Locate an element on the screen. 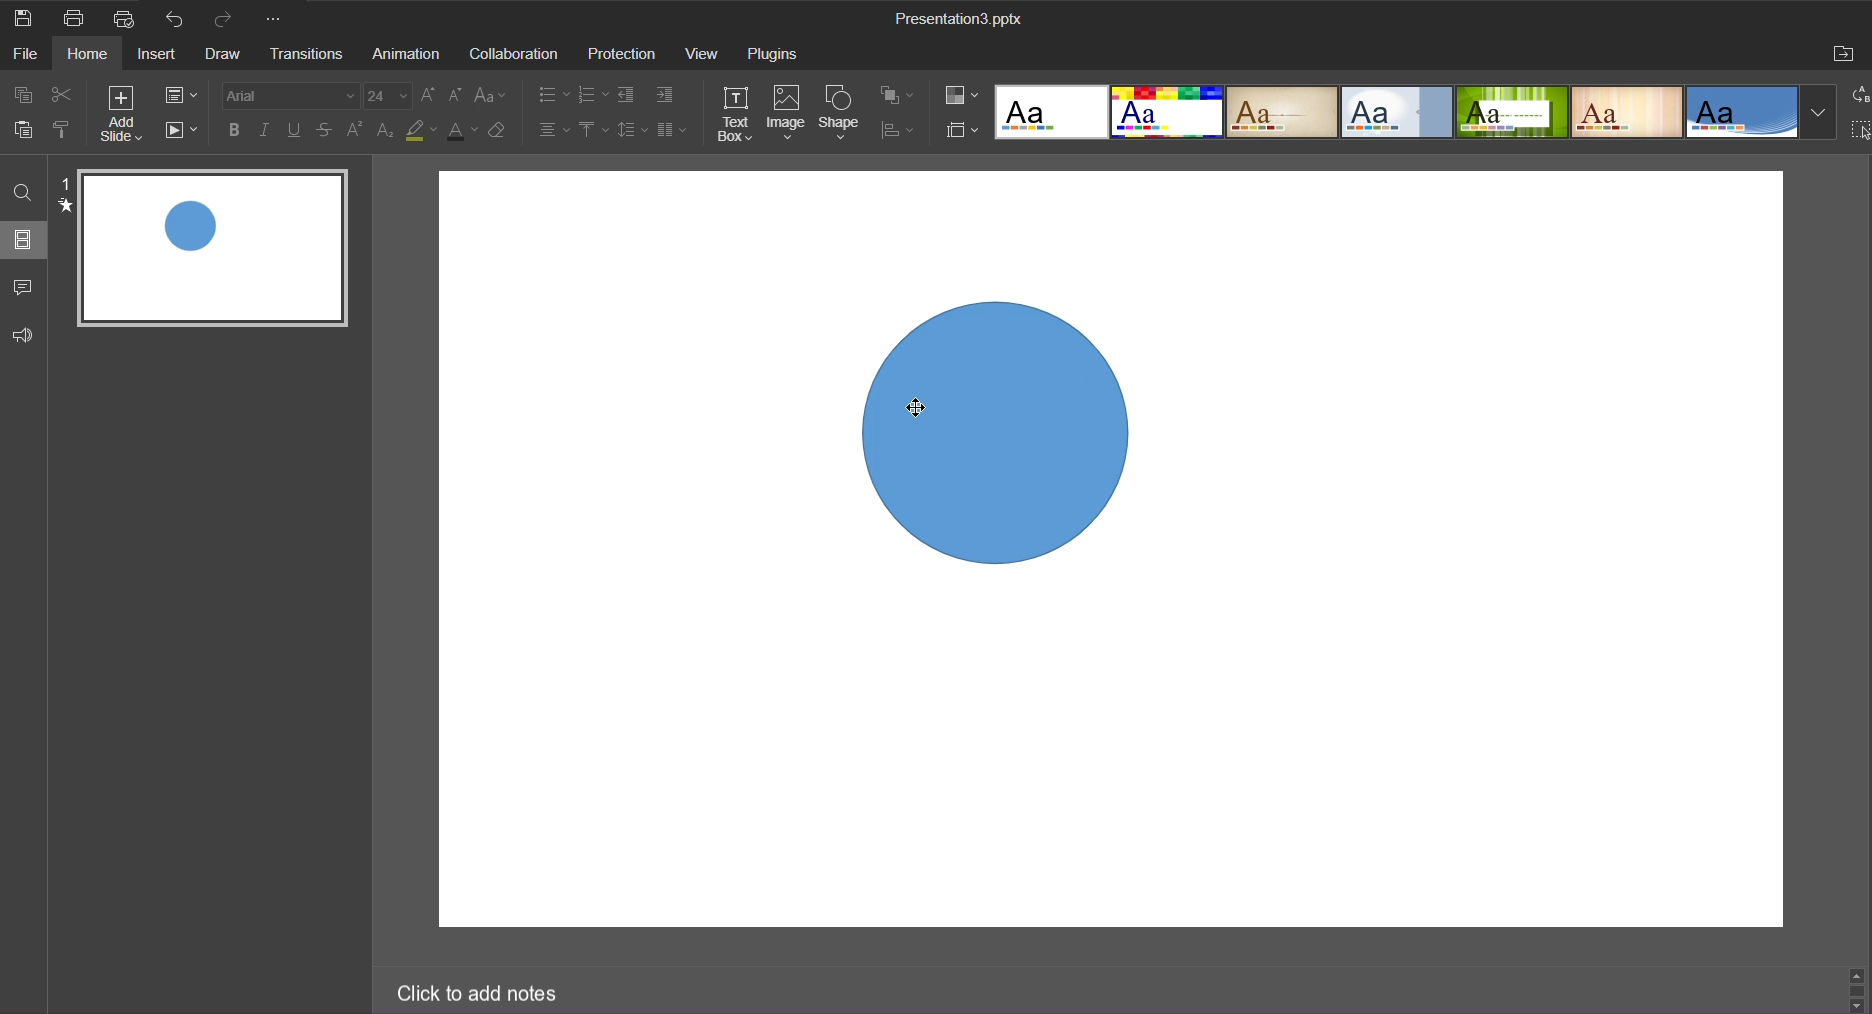  cursor is located at coordinates (920, 409).